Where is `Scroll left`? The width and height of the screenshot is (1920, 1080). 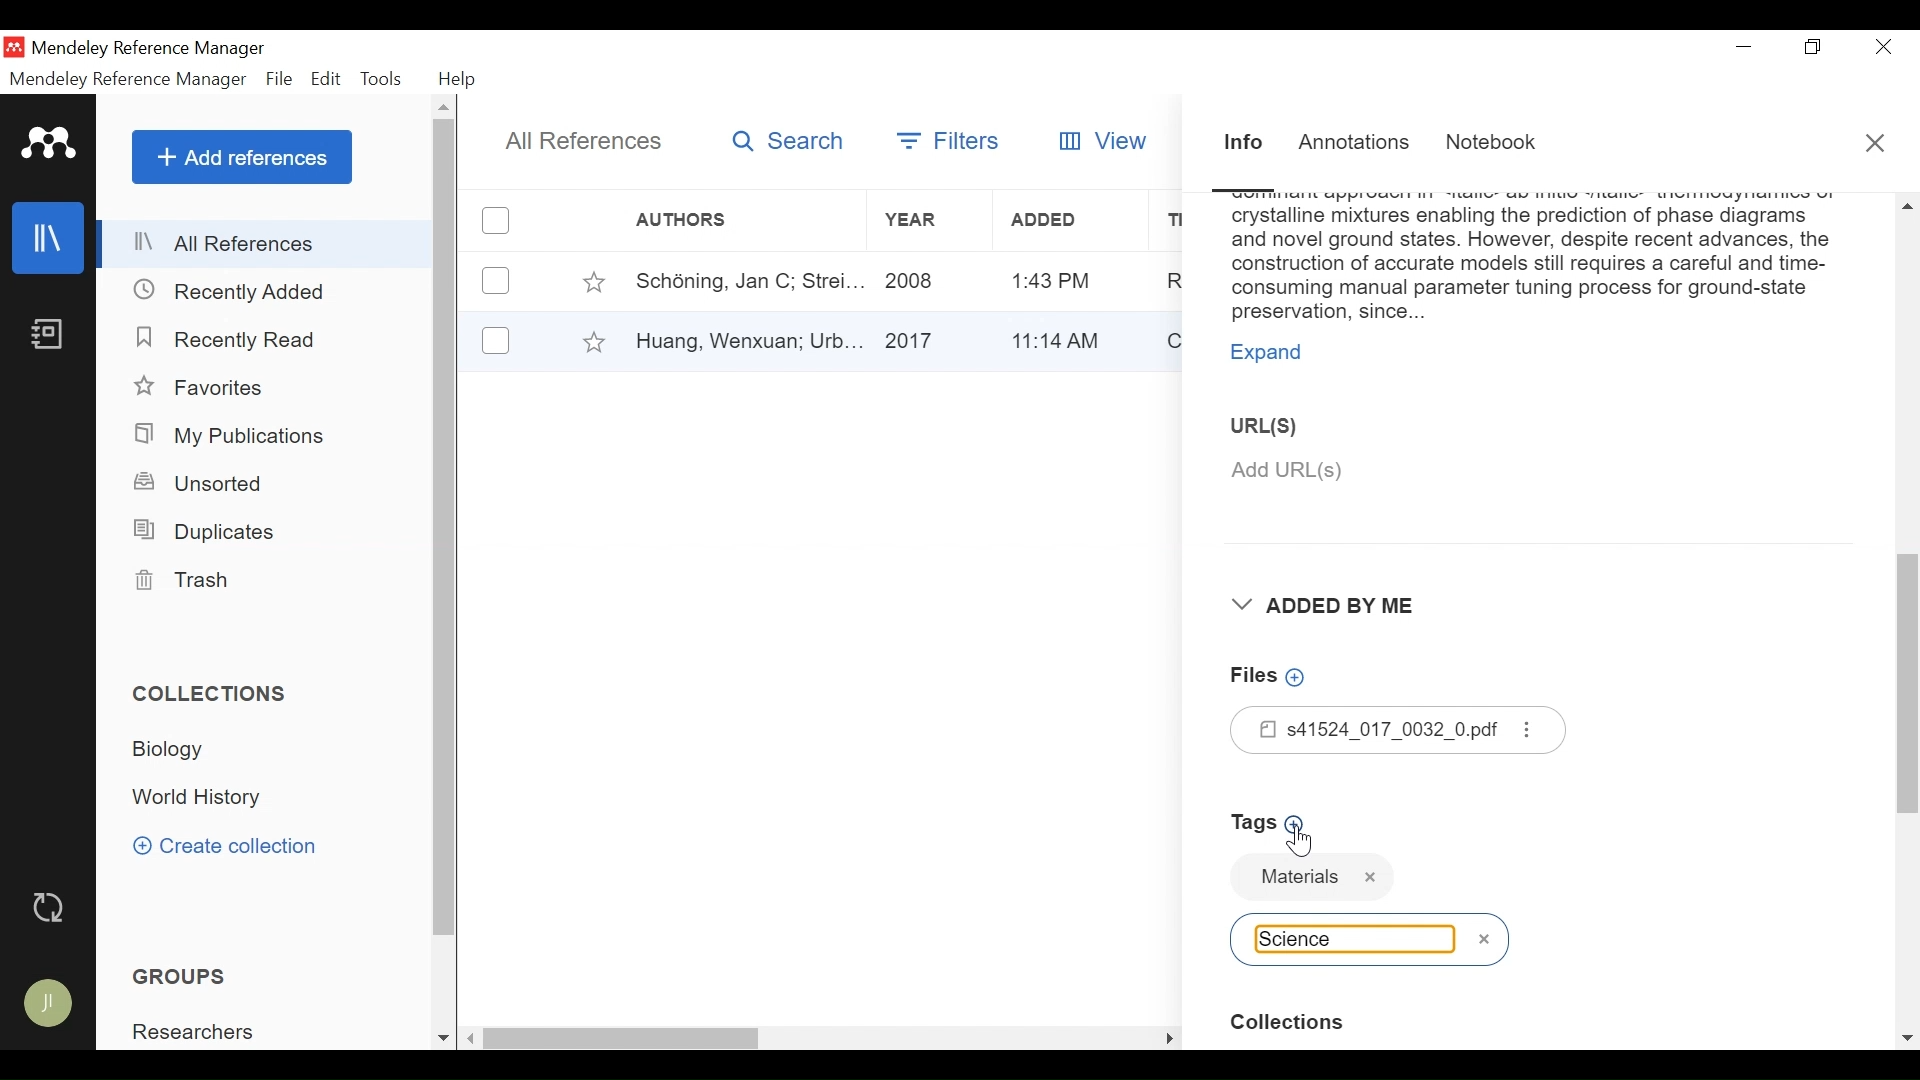 Scroll left is located at coordinates (472, 1038).